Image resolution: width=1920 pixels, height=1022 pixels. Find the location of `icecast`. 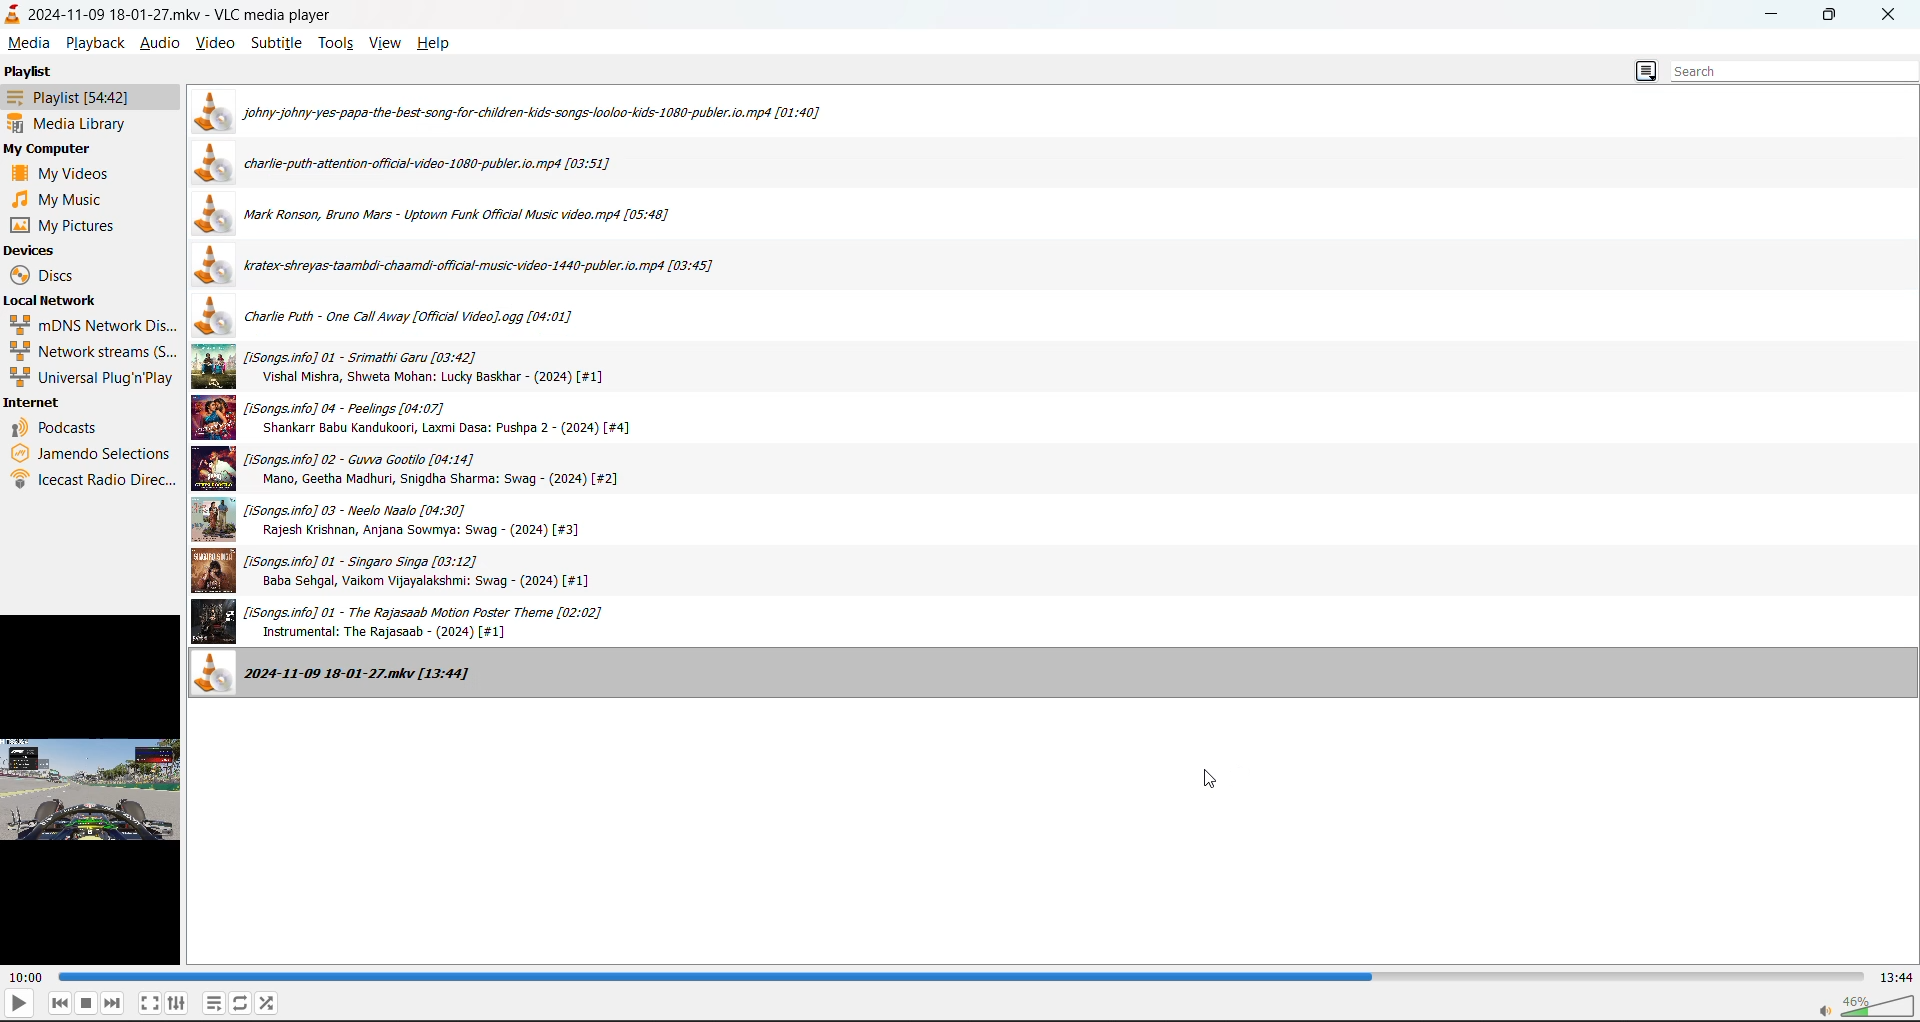

icecast is located at coordinates (93, 479).